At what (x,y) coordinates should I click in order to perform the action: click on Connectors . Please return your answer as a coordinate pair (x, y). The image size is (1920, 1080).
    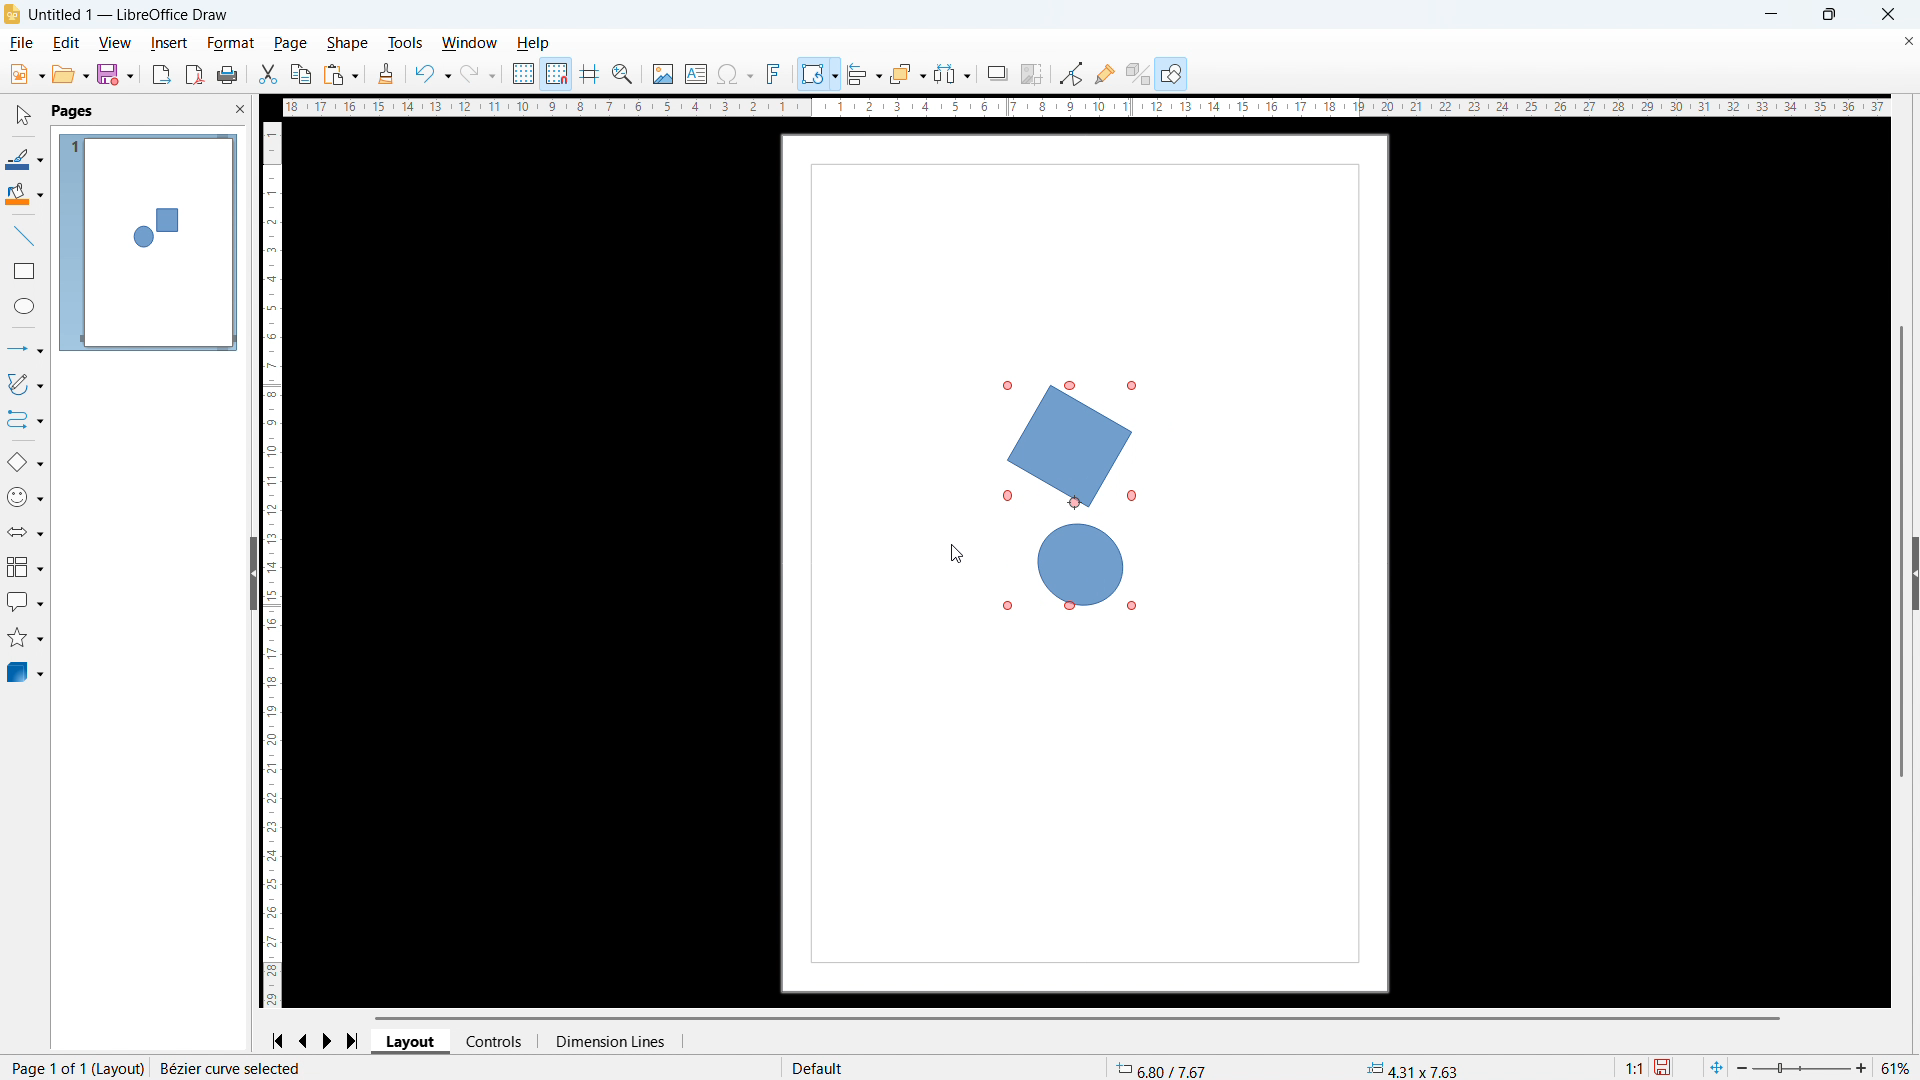
    Looking at the image, I should click on (26, 420).